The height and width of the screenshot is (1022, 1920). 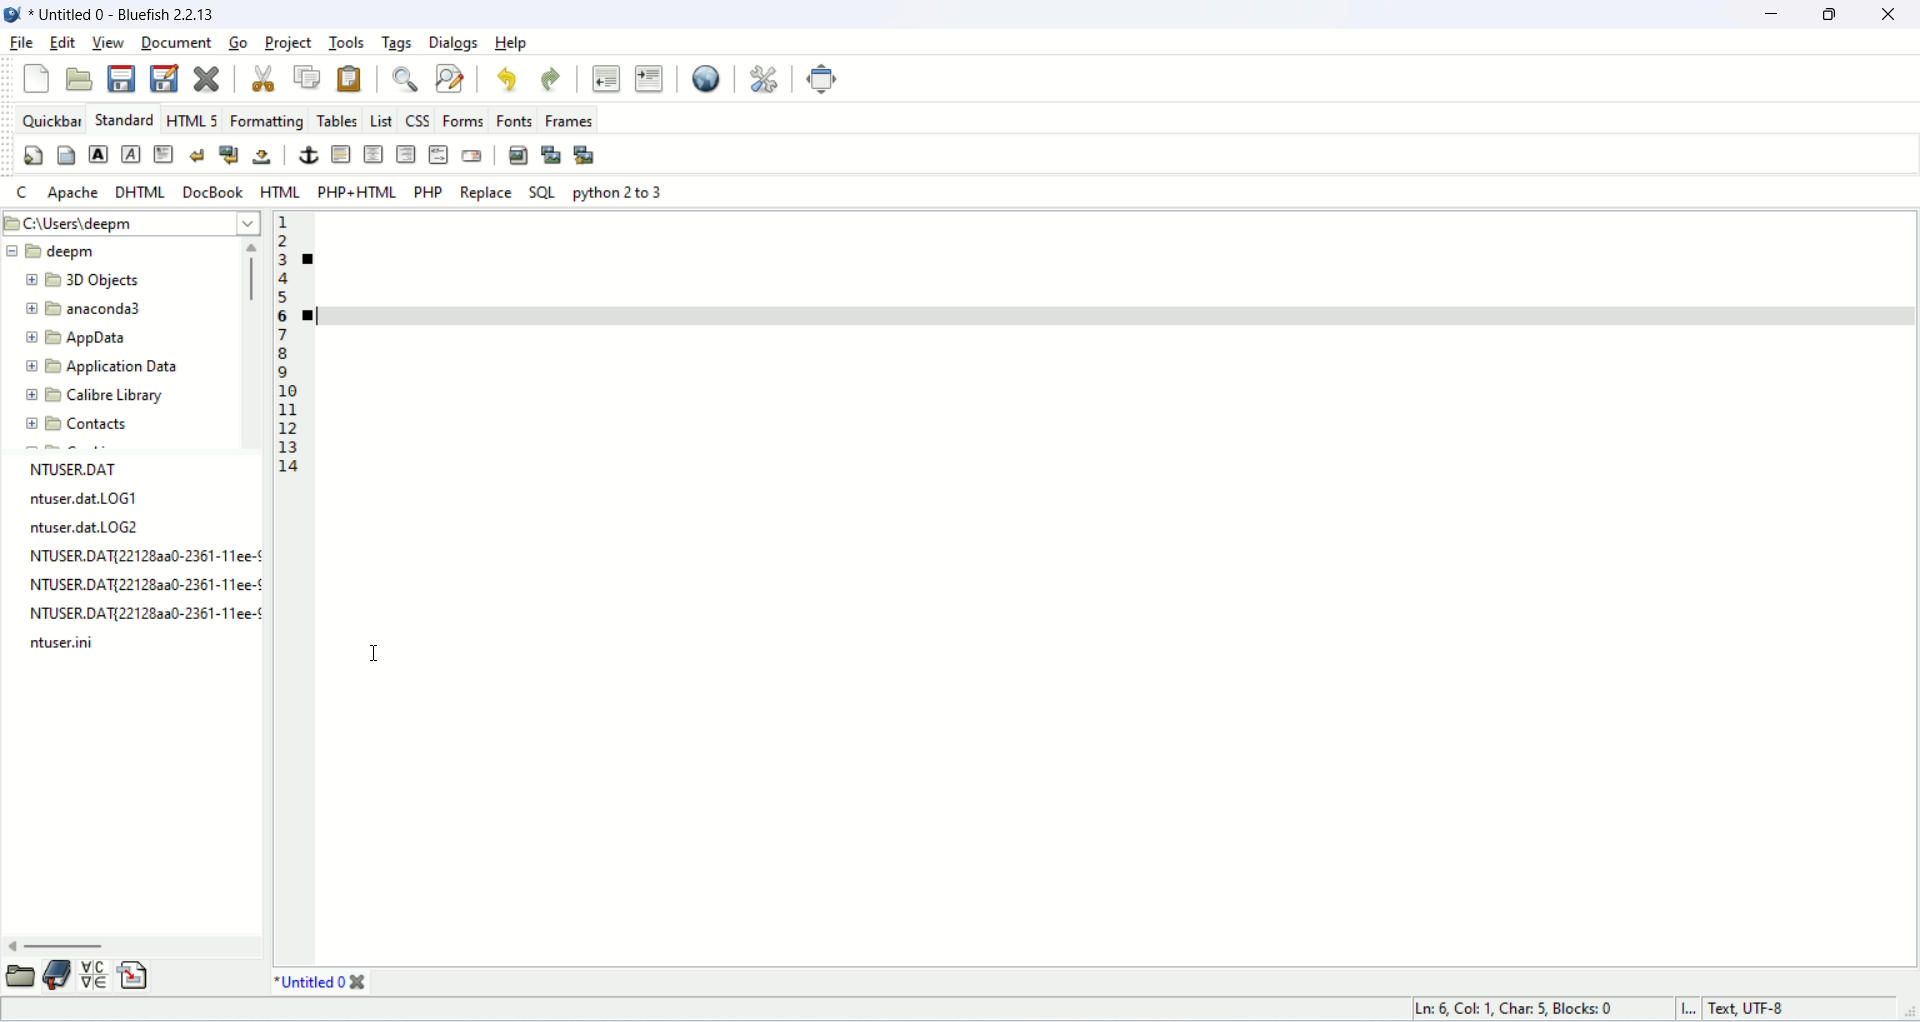 I want to click on file name, so click(x=141, y=562).